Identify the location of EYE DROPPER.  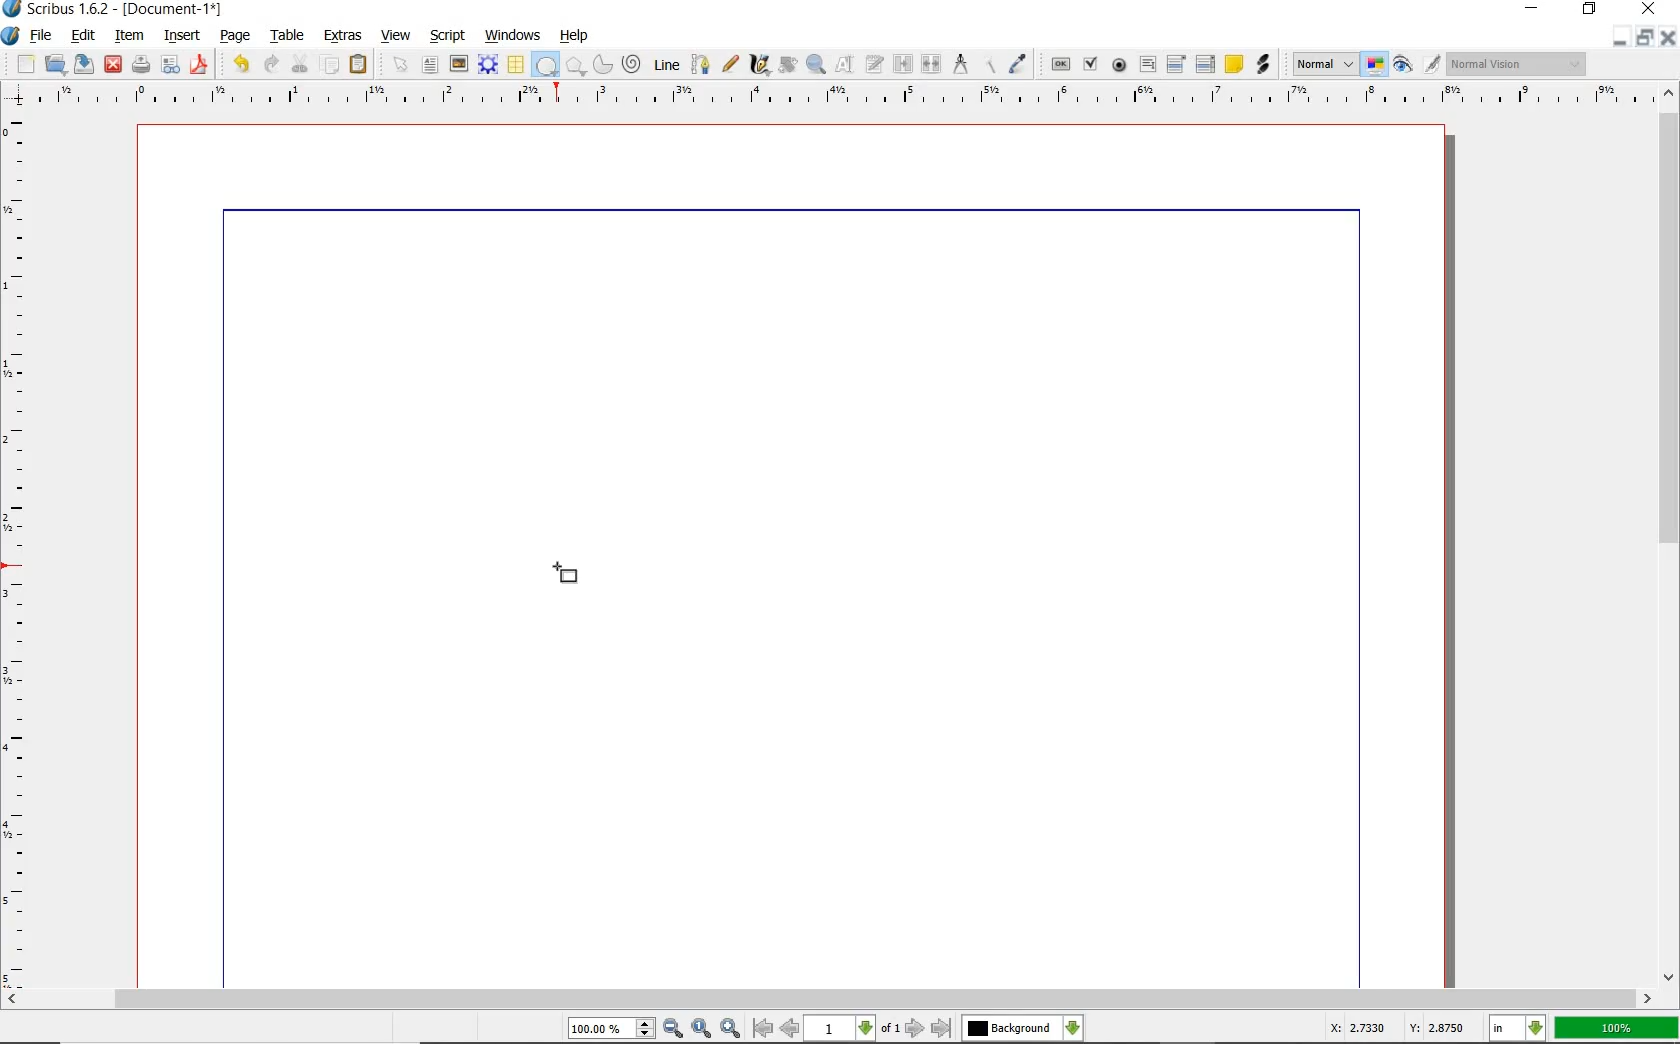
(1019, 65).